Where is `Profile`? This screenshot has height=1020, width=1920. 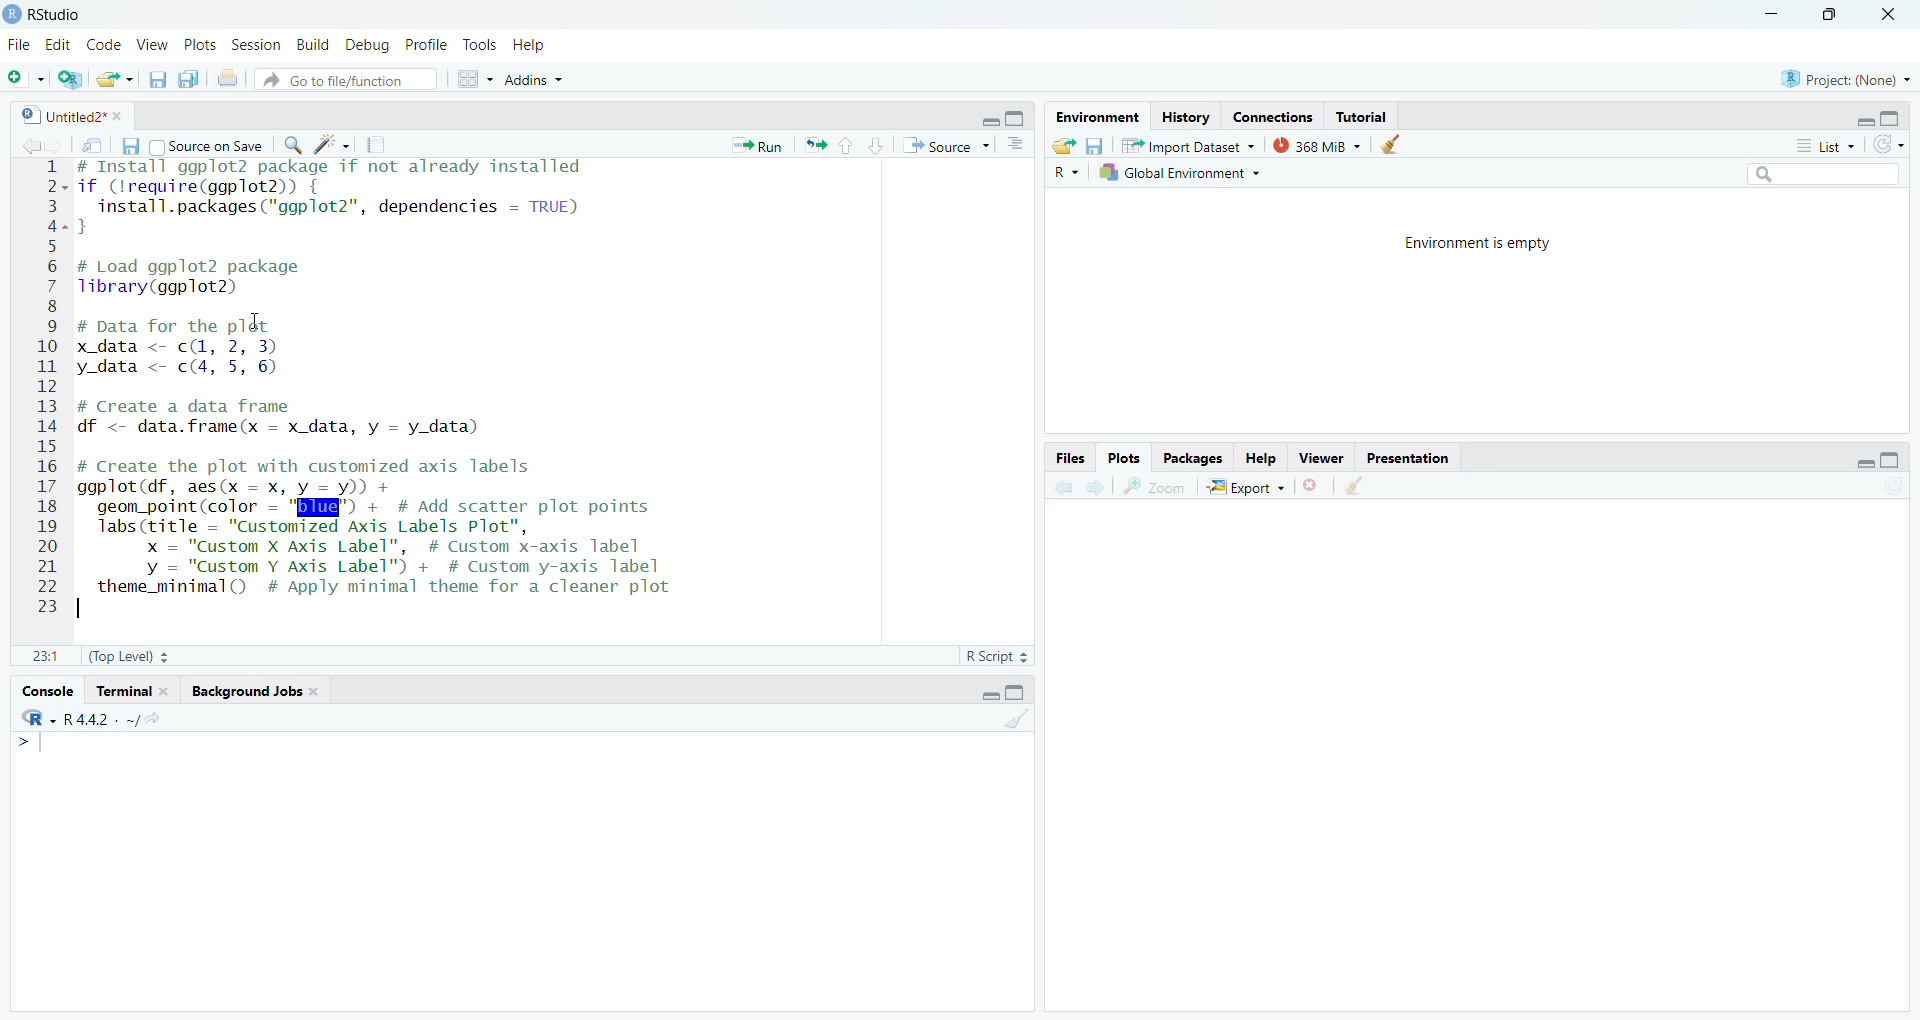 Profile is located at coordinates (426, 42).